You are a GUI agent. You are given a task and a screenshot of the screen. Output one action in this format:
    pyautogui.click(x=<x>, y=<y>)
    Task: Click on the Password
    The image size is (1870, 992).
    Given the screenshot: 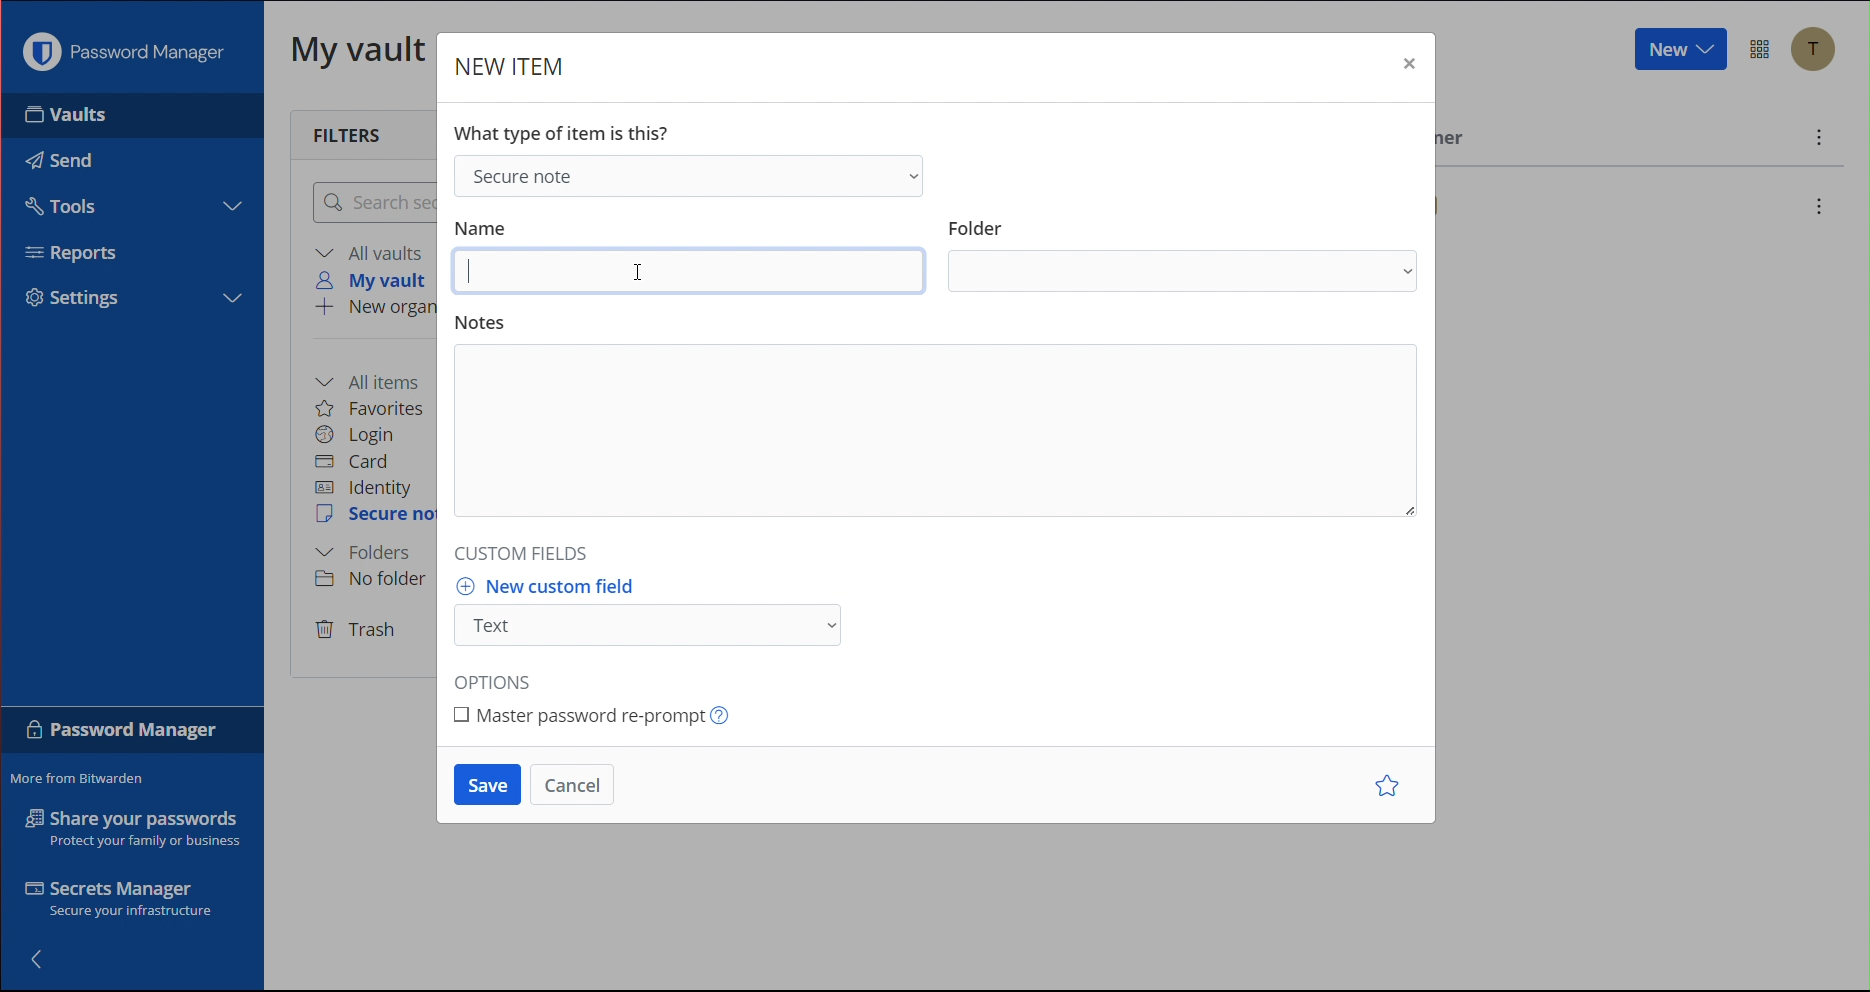 What is the action you would take?
    pyautogui.click(x=123, y=734)
    